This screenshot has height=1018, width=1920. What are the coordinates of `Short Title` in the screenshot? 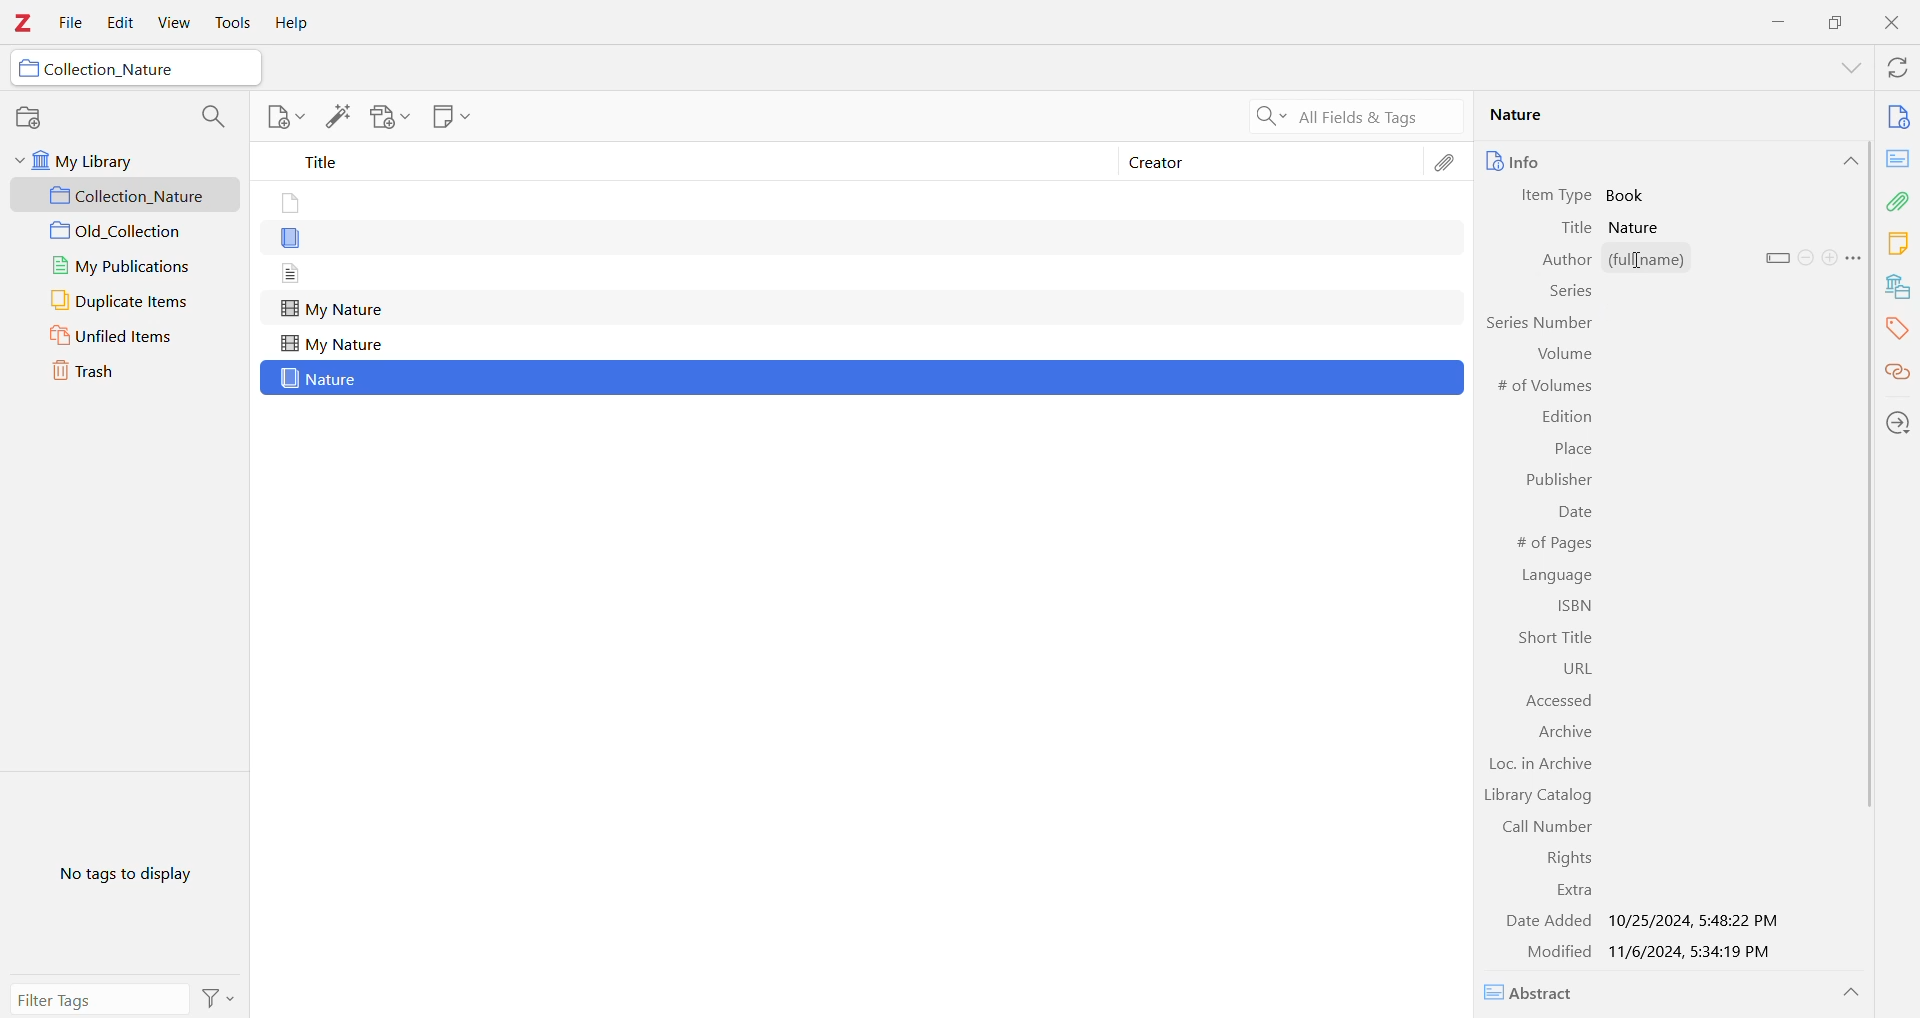 It's located at (1550, 638).